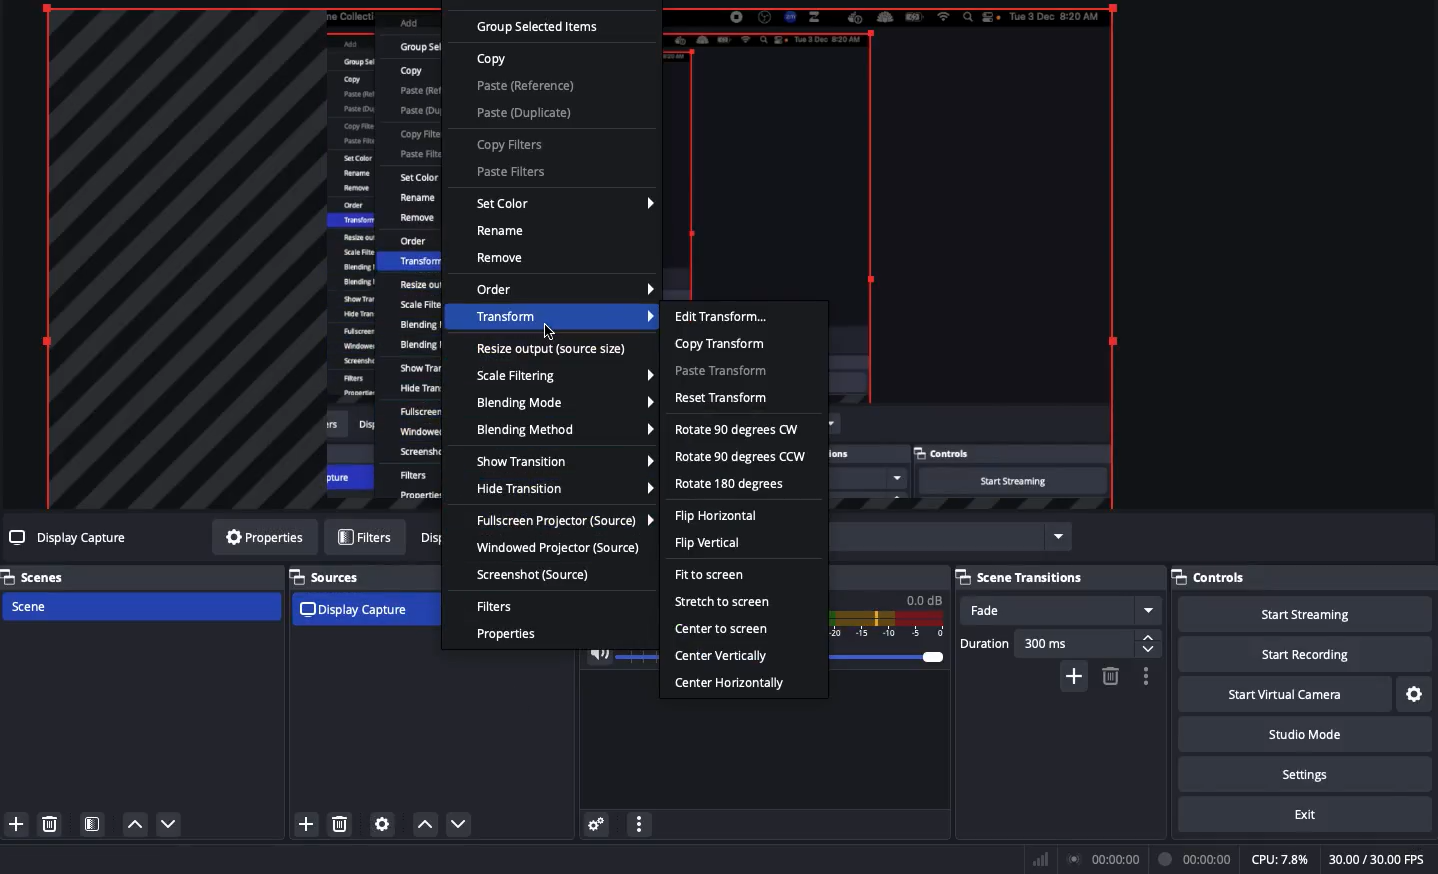  I want to click on Studio mode, so click(1308, 735).